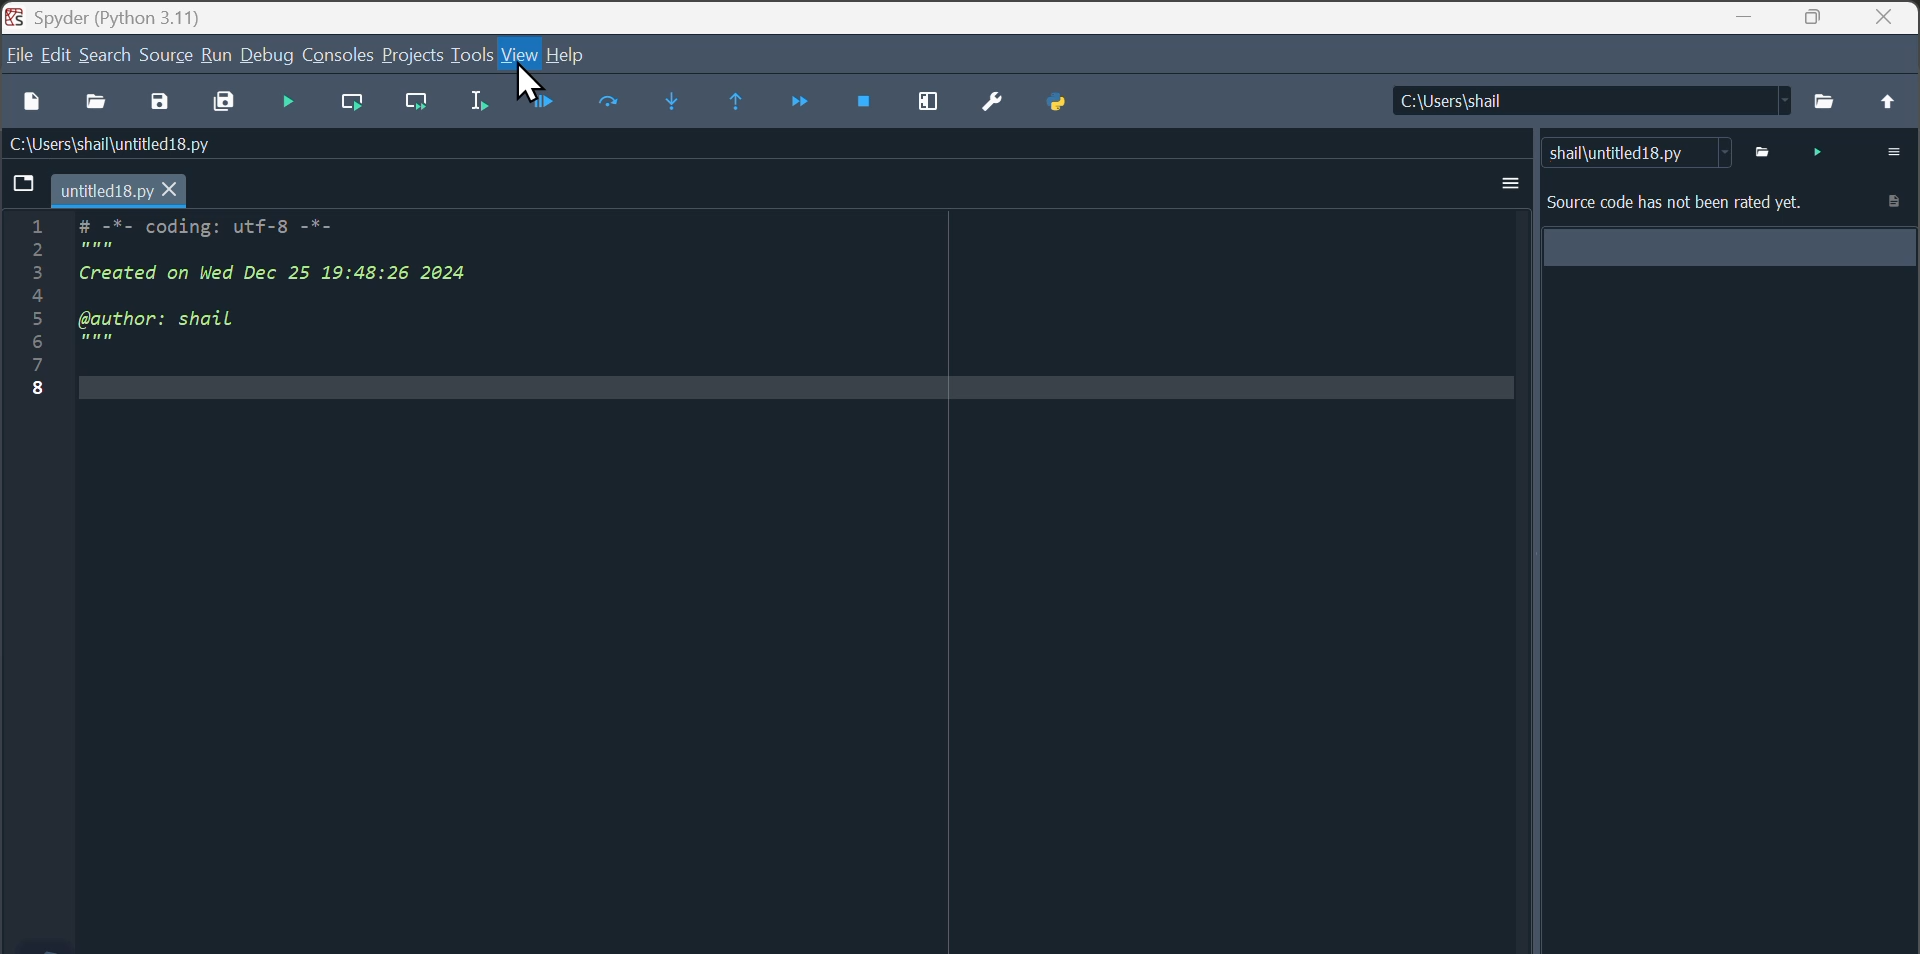  Describe the element at coordinates (57, 57) in the screenshot. I see `Edit` at that location.